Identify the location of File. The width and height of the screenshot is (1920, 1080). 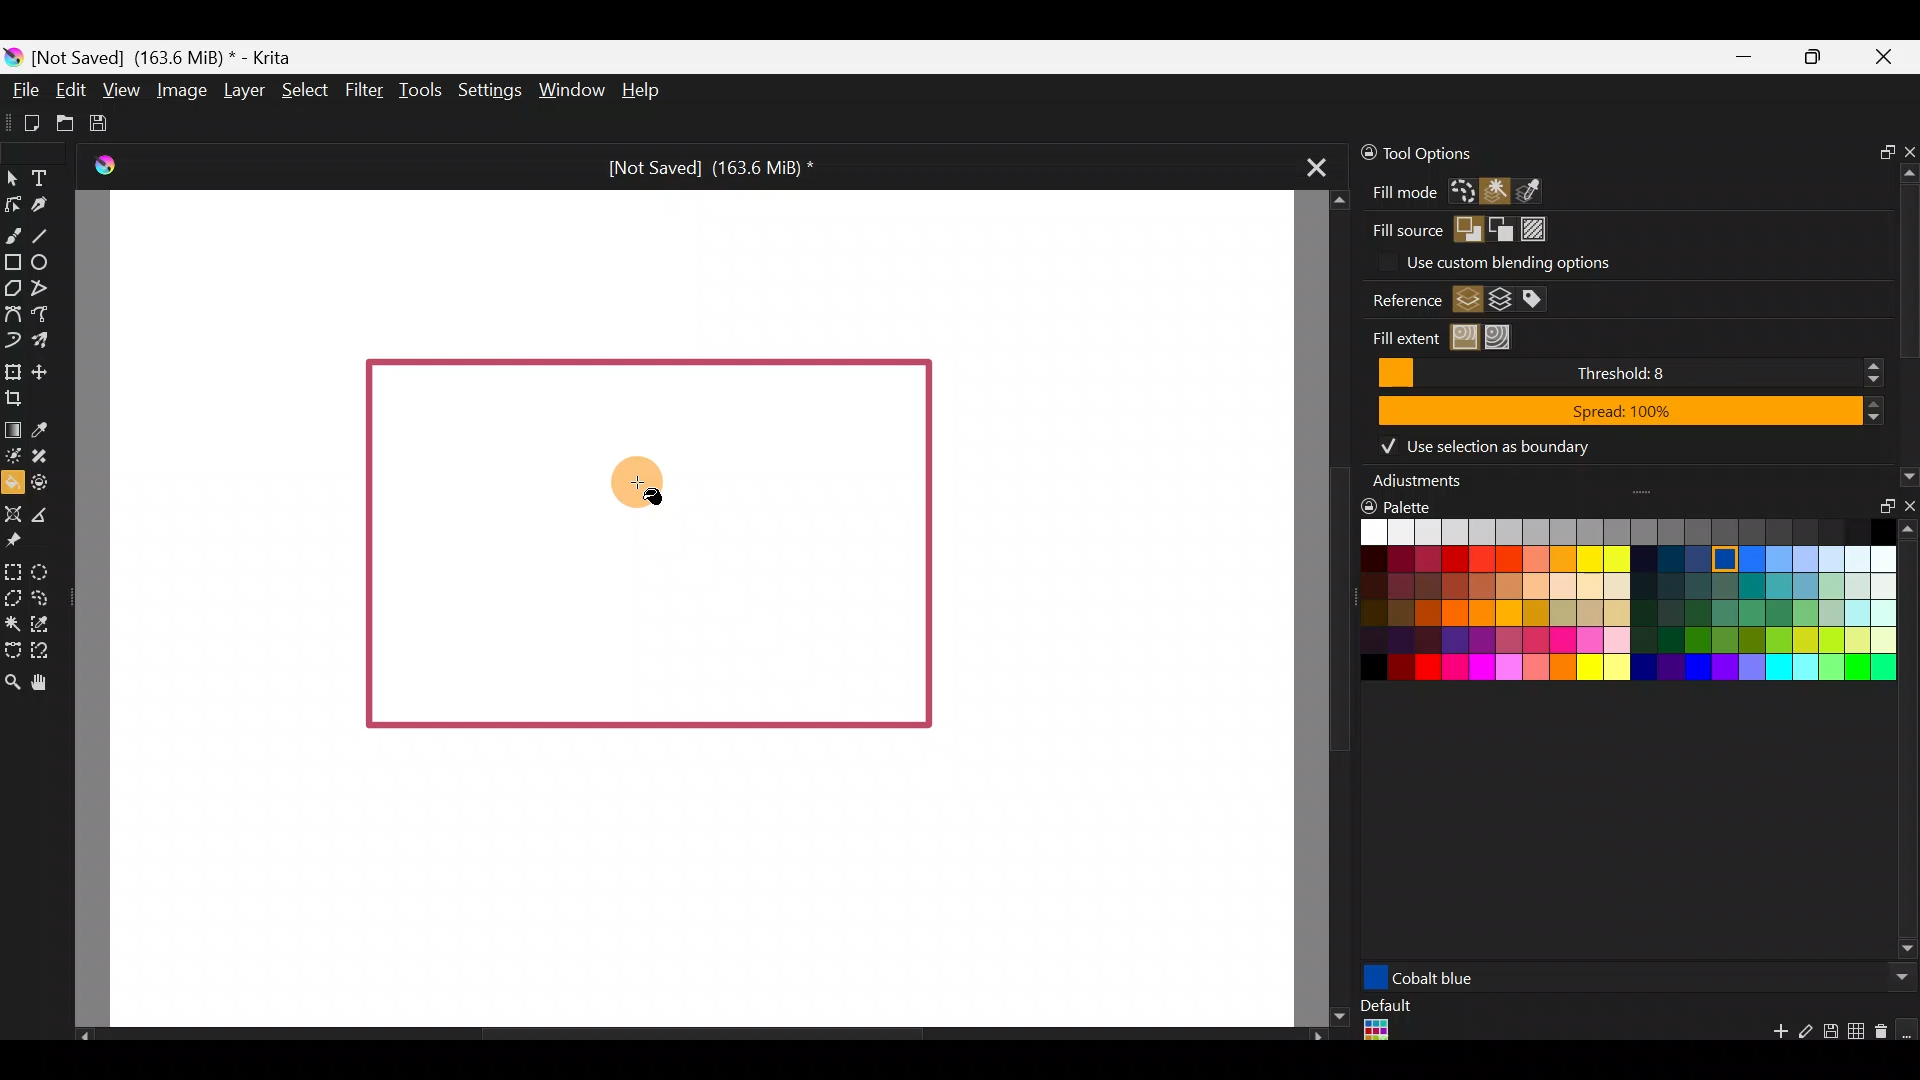
(26, 89).